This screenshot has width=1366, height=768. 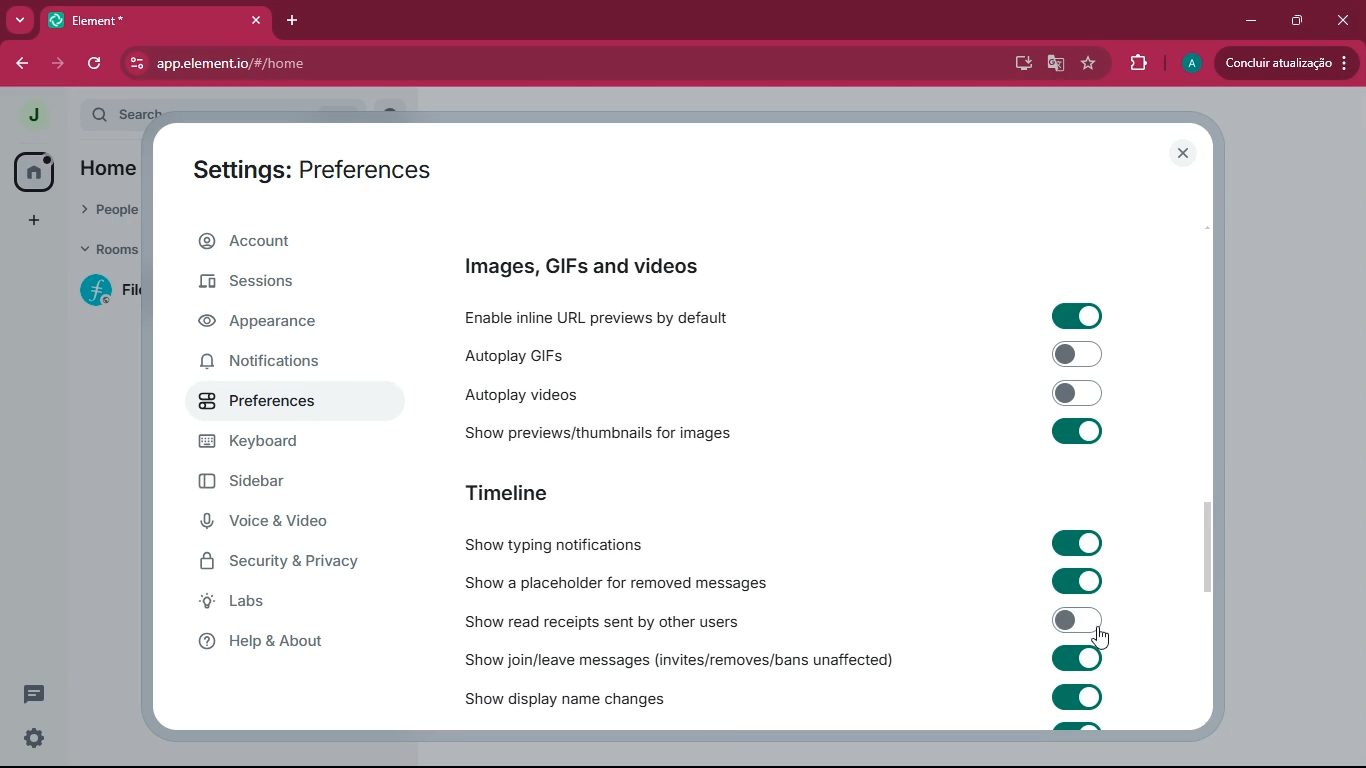 What do you see at coordinates (1090, 65) in the screenshot?
I see `favourite` at bounding box center [1090, 65].